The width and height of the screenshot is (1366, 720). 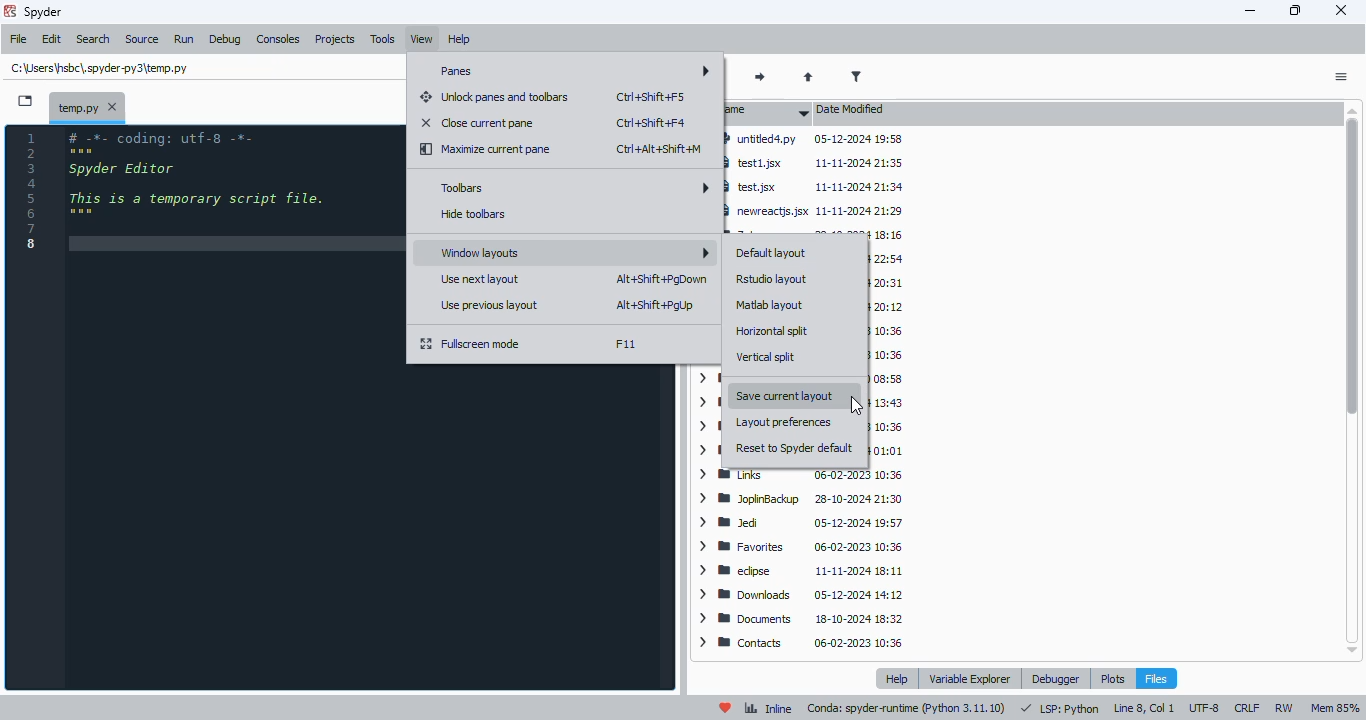 What do you see at coordinates (1341, 78) in the screenshot?
I see `options` at bounding box center [1341, 78].